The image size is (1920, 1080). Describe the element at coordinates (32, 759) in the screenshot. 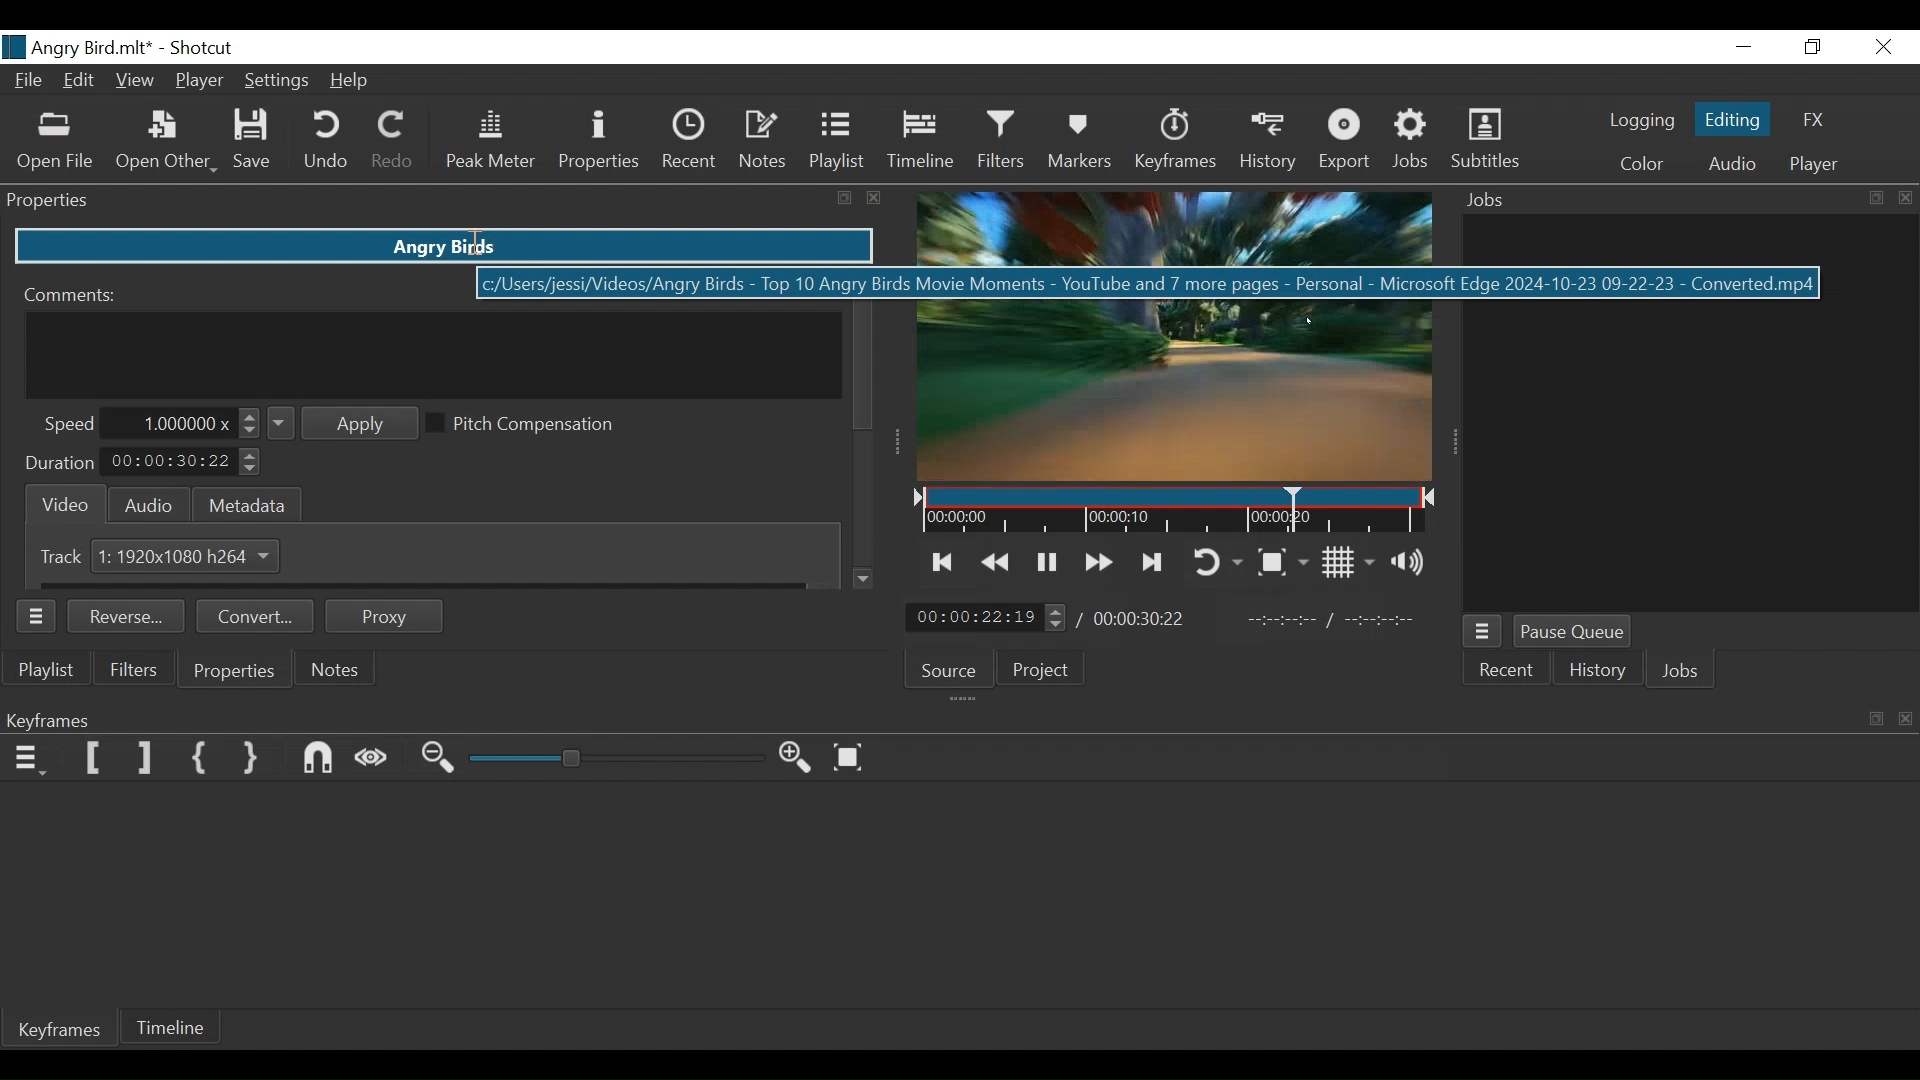

I see `Keyframe menu` at that location.